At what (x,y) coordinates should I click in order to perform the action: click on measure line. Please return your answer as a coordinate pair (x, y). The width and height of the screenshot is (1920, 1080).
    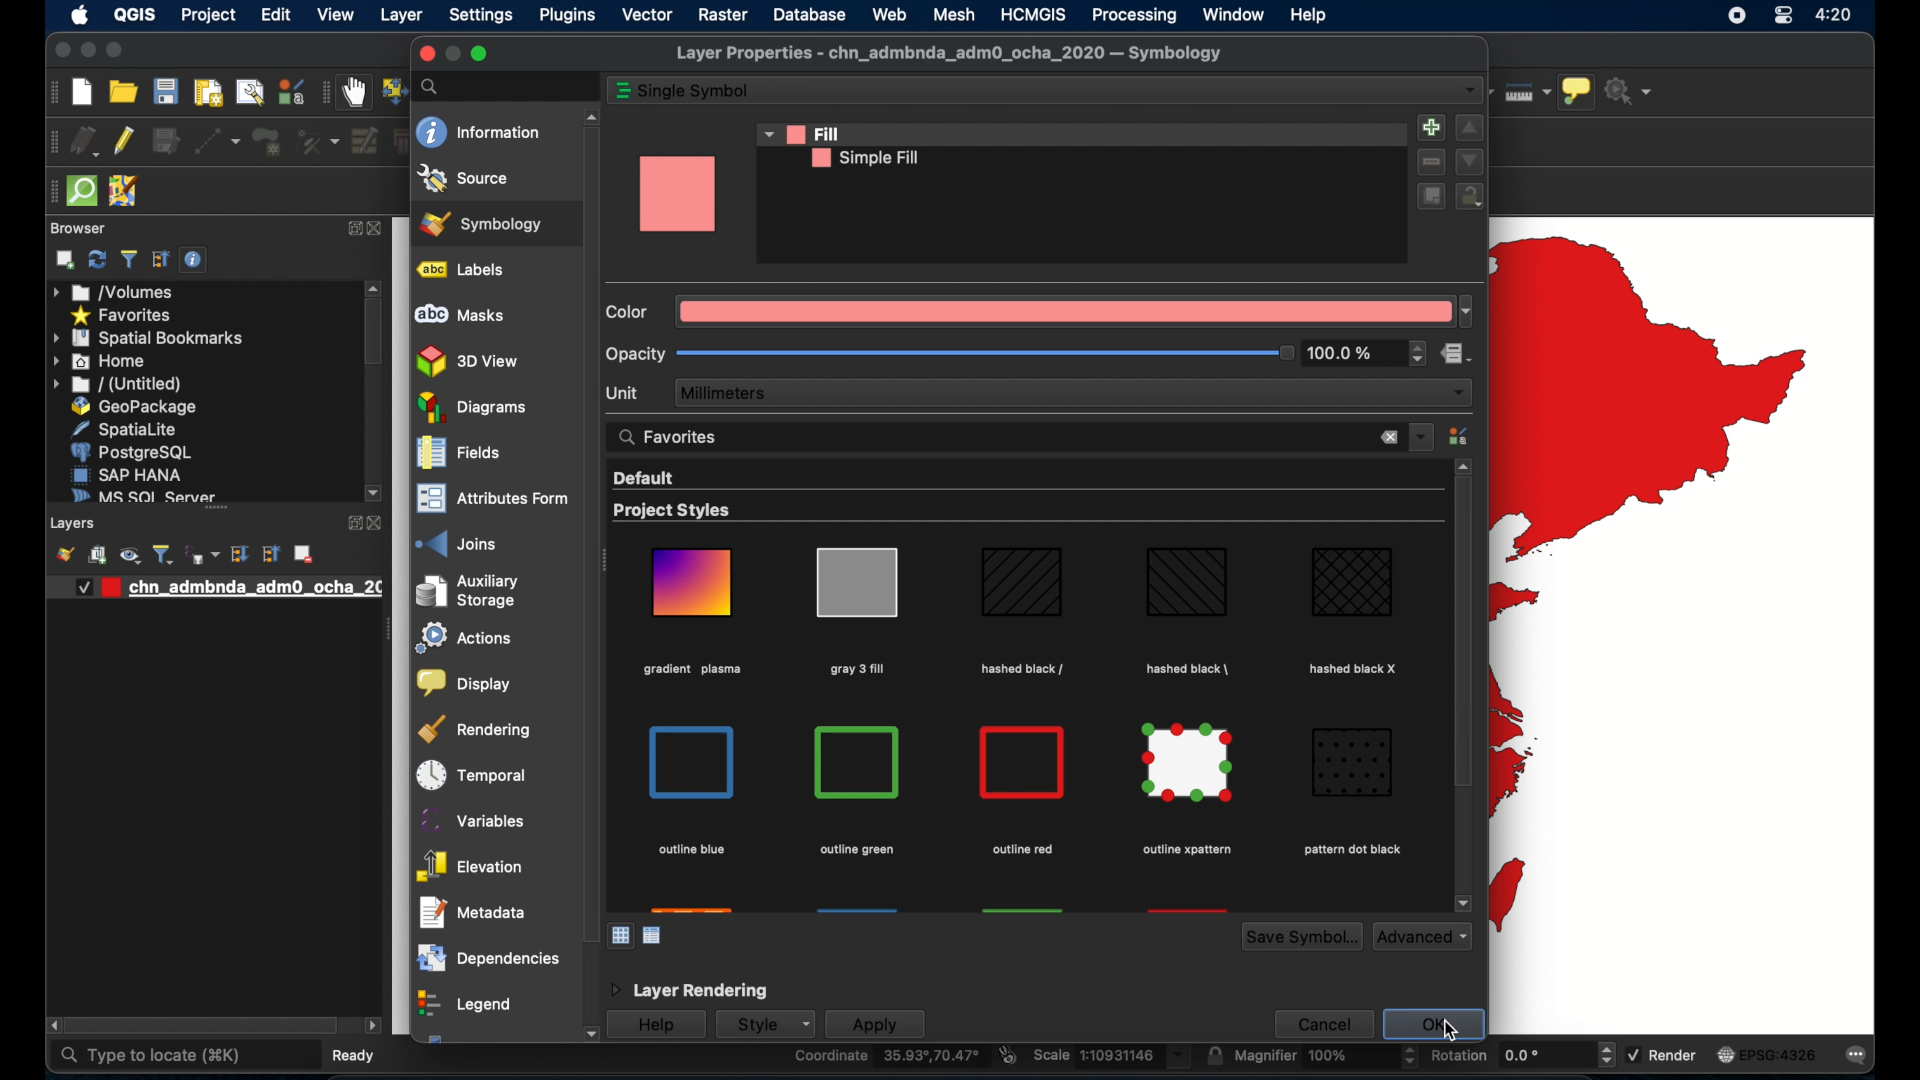
    Looking at the image, I should click on (1526, 91).